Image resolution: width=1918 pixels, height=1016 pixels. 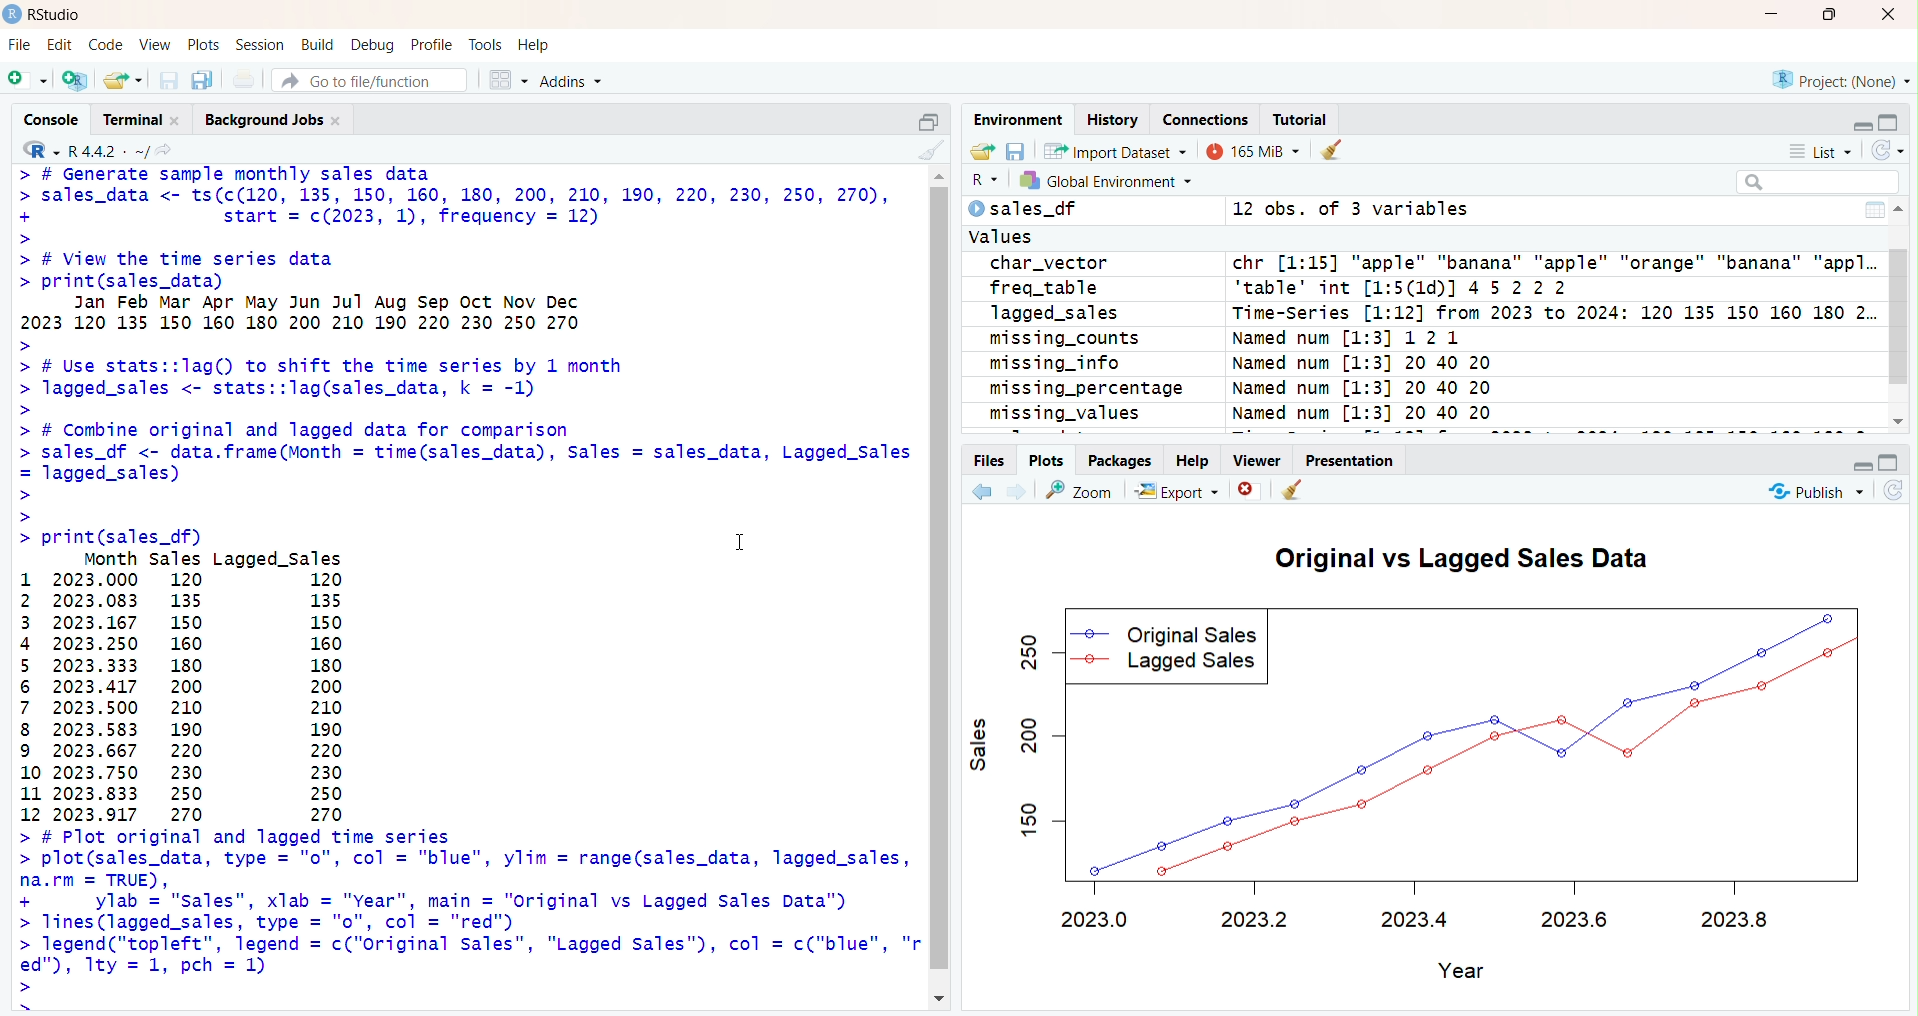 What do you see at coordinates (1305, 120) in the screenshot?
I see `tutorial` at bounding box center [1305, 120].